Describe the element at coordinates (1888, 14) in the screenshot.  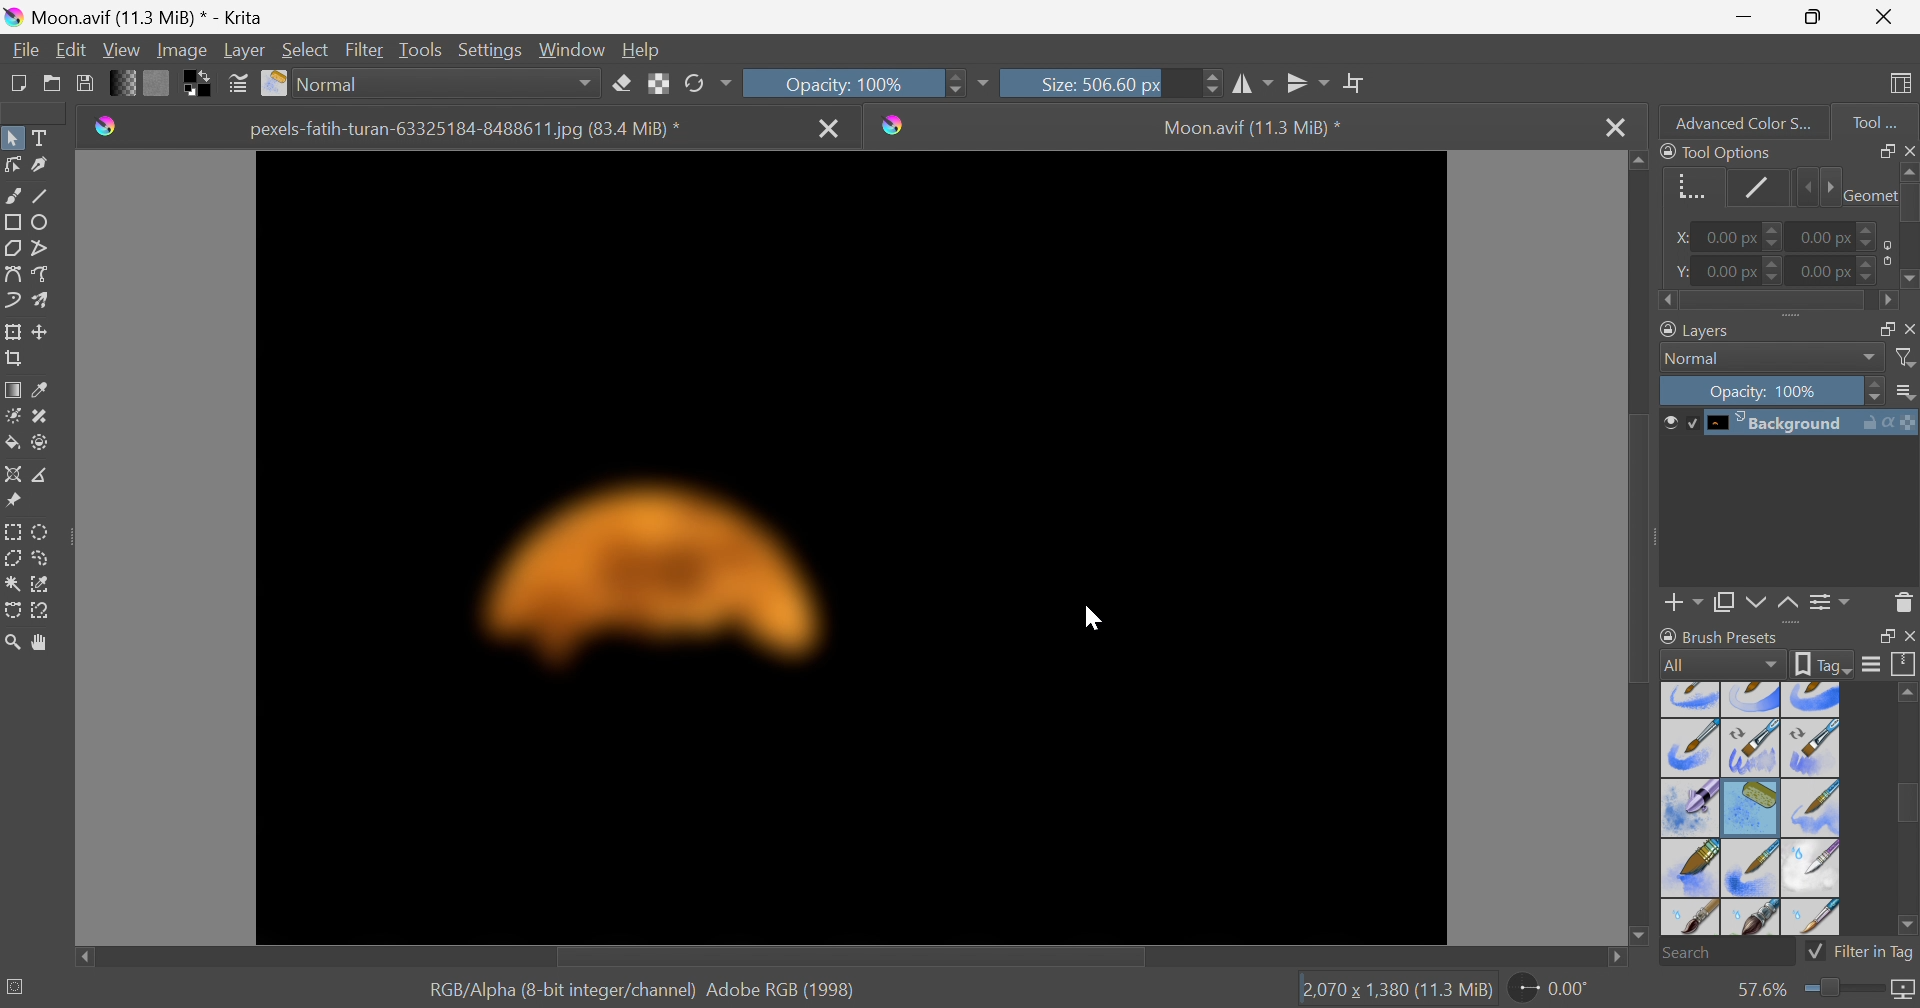
I see `Close` at that location.